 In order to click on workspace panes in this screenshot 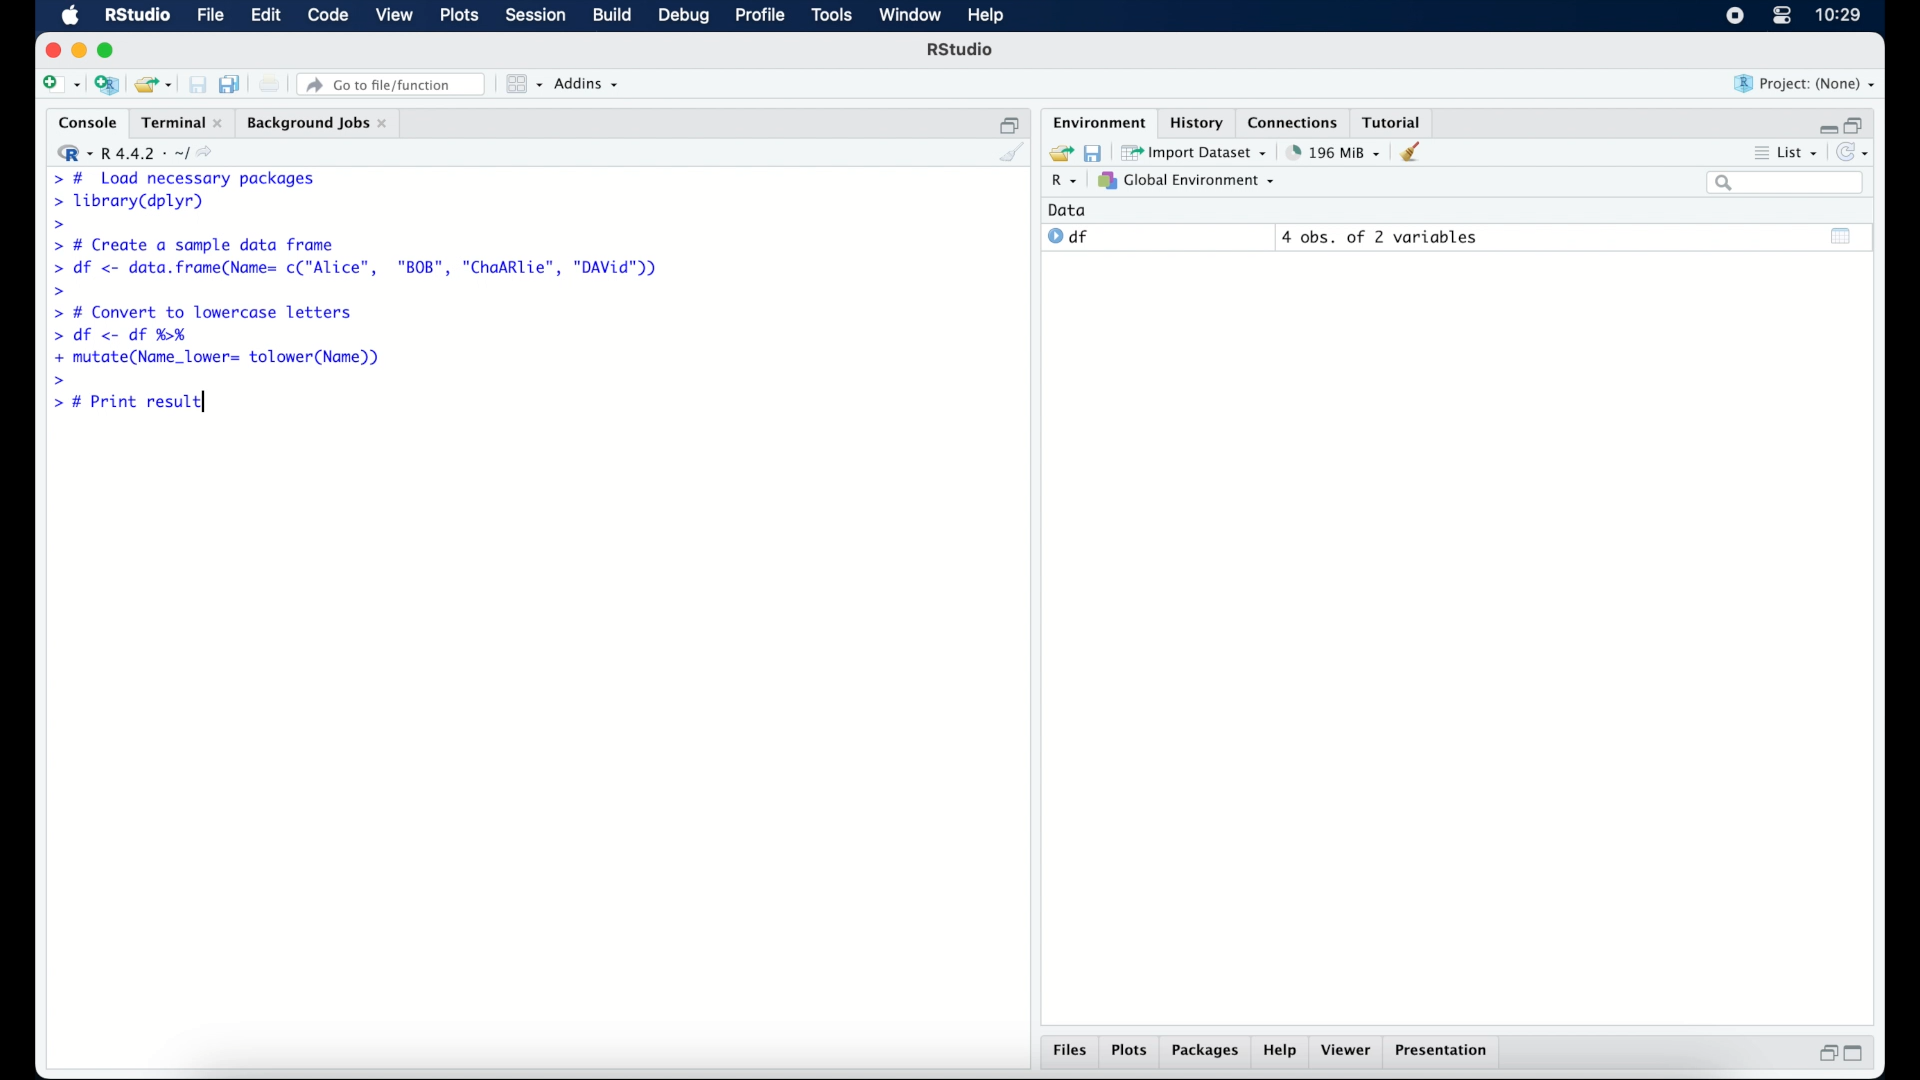, I will do `click(522, 84)`.